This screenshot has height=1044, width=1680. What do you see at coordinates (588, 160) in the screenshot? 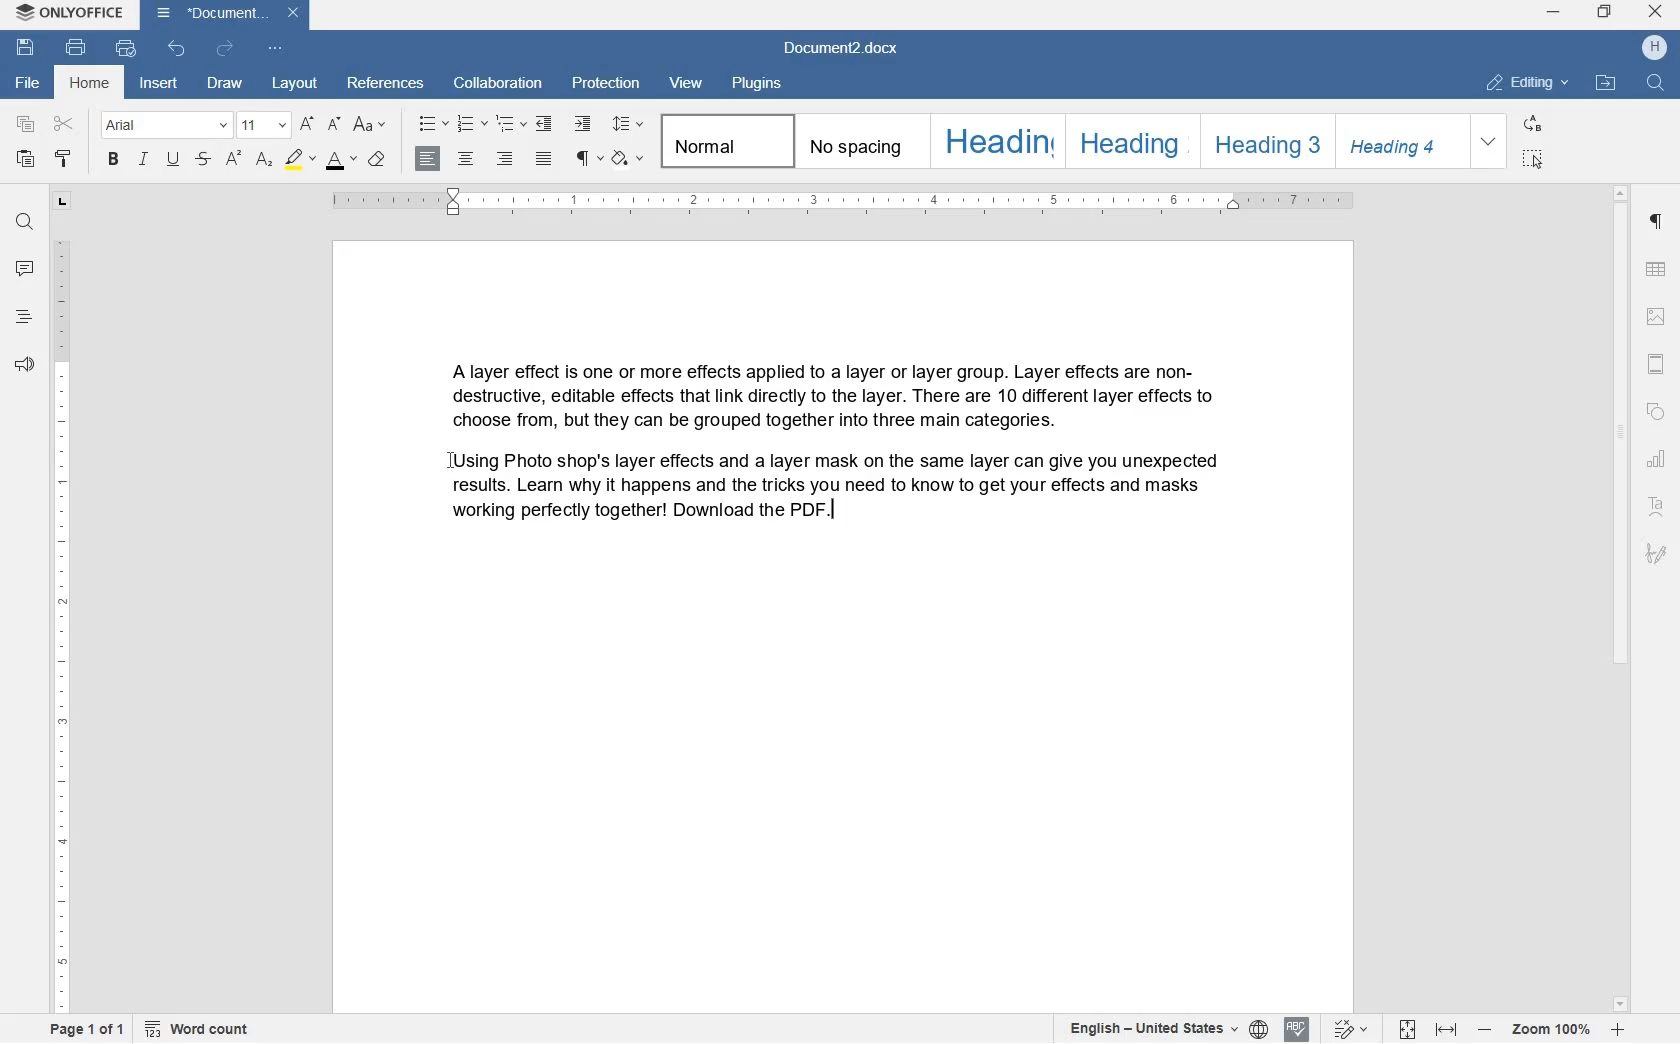
I see `PARAGRAPH SETTINGS` at bounding box center [588, 160].